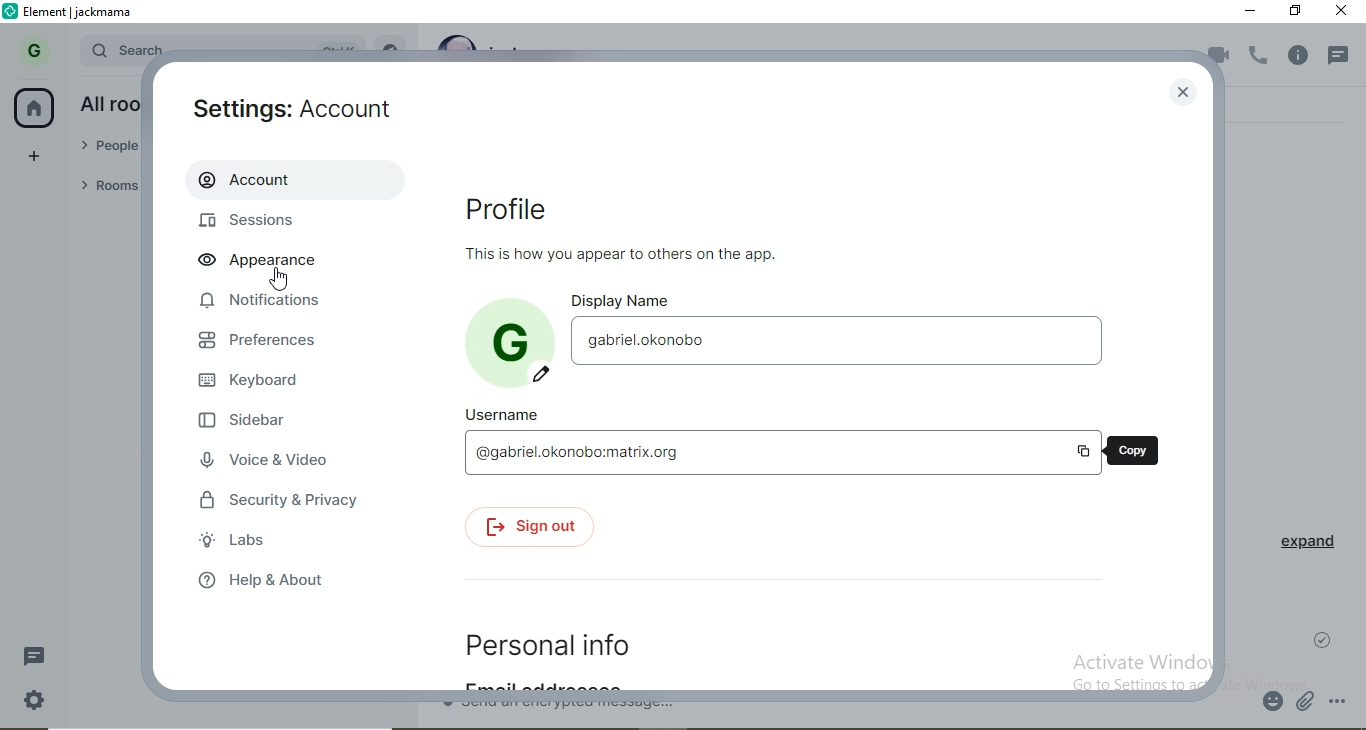 The image size is (1366, 730). I want to click on restore, so click(1297, 11).